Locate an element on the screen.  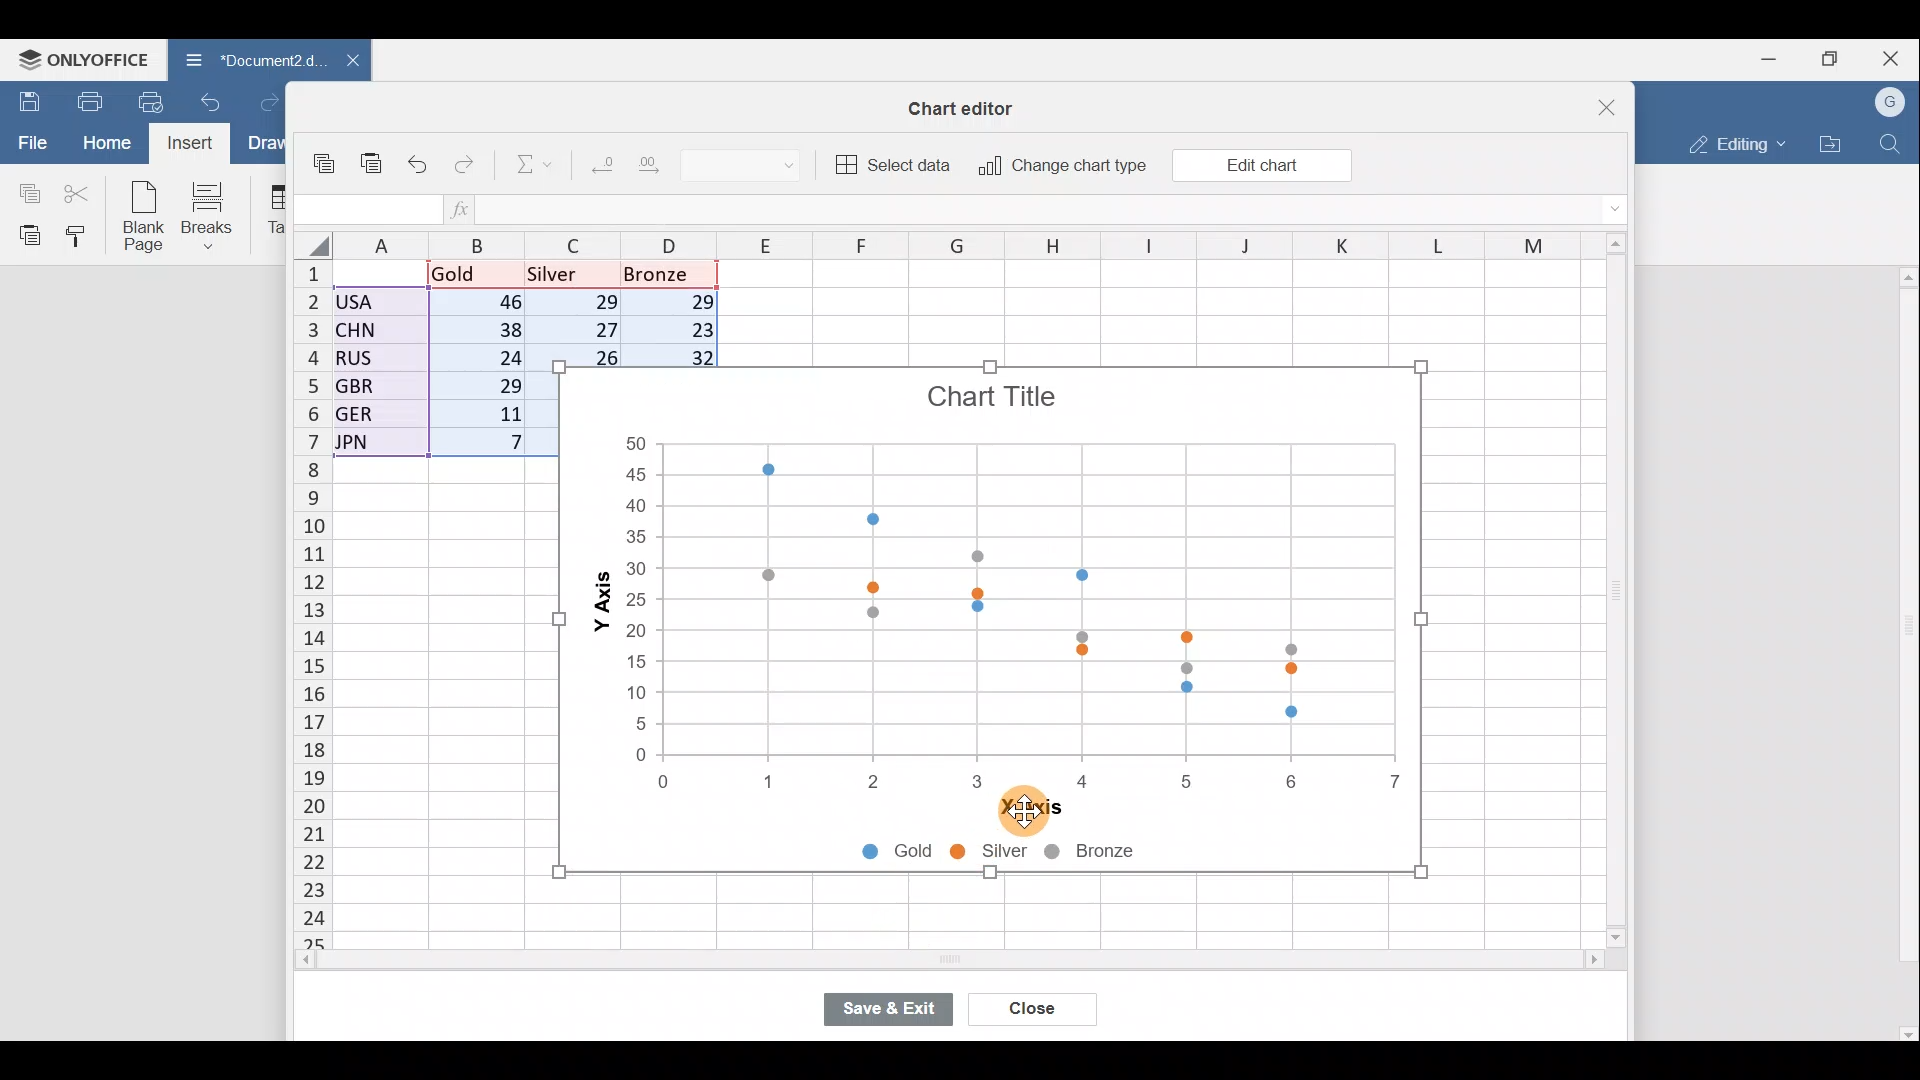
Quick print is located at coordinates (152, 104).